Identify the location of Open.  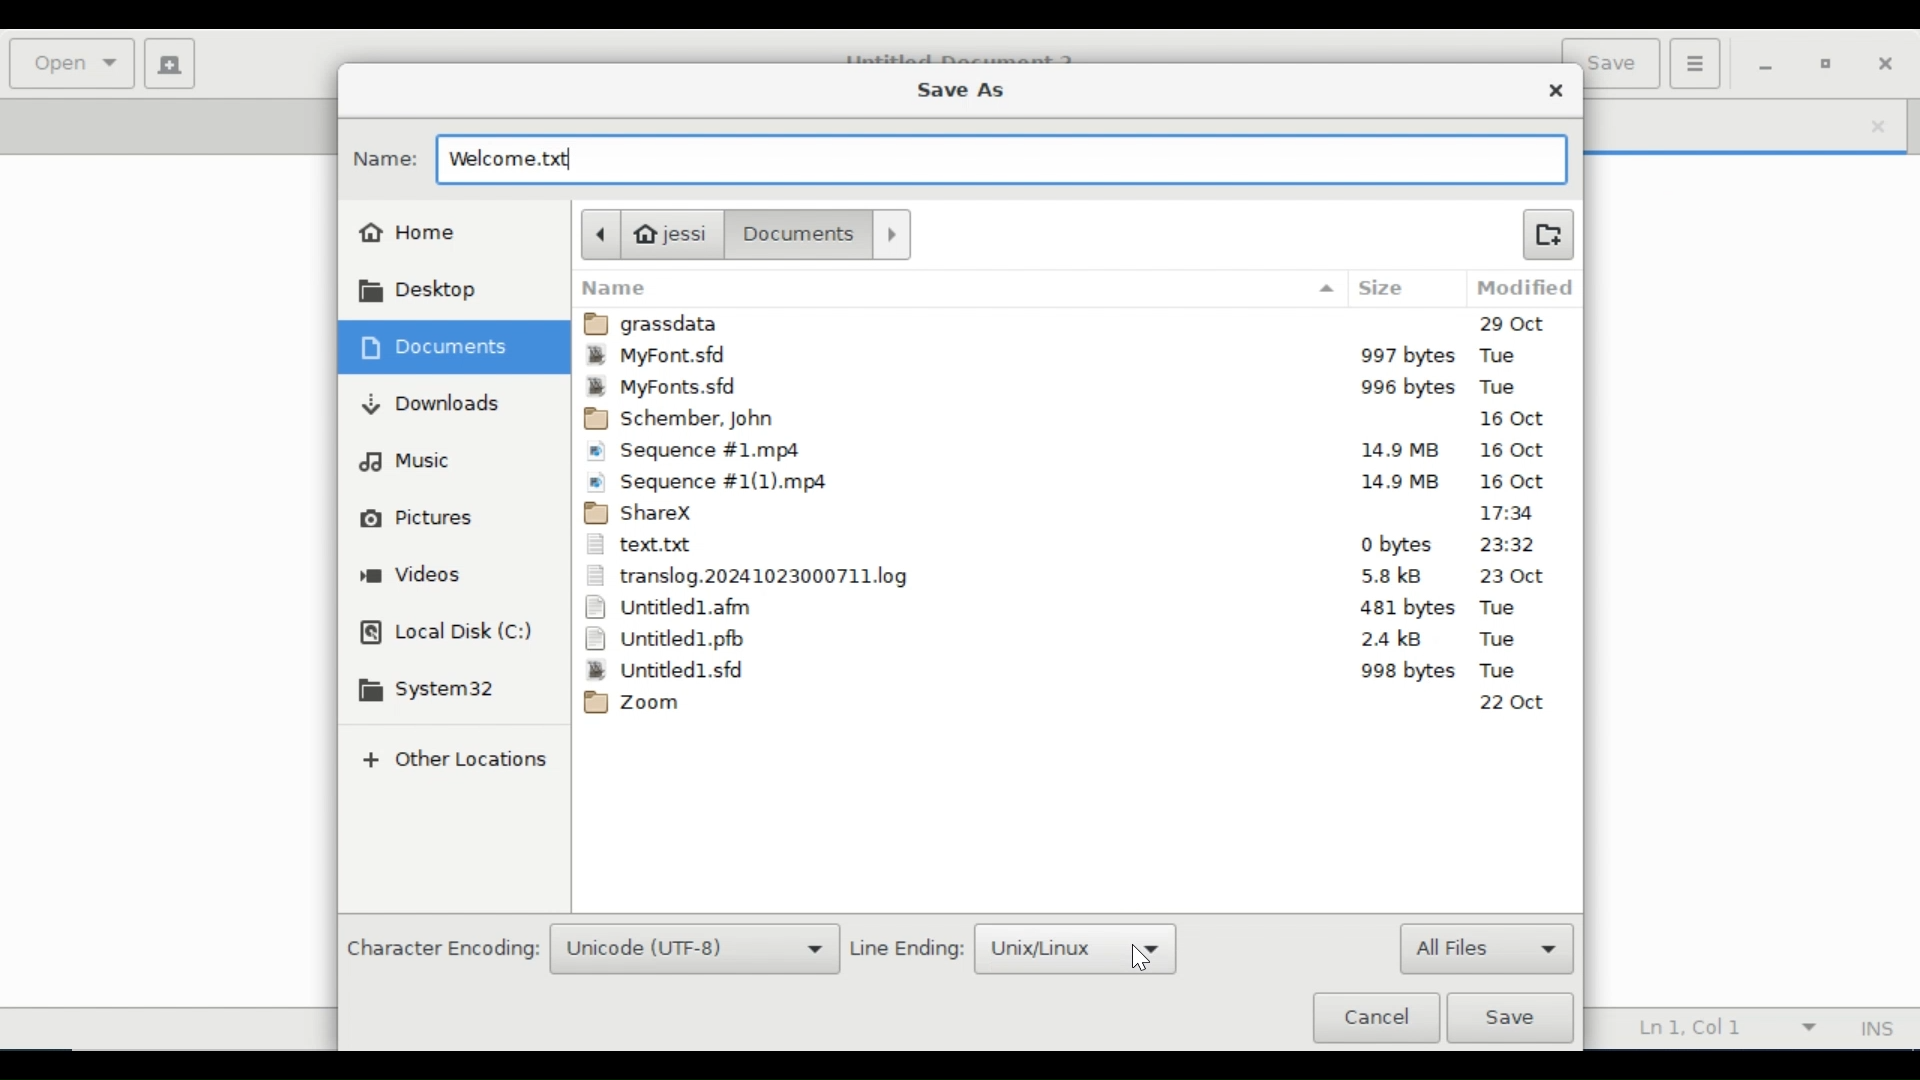
(73, 64).